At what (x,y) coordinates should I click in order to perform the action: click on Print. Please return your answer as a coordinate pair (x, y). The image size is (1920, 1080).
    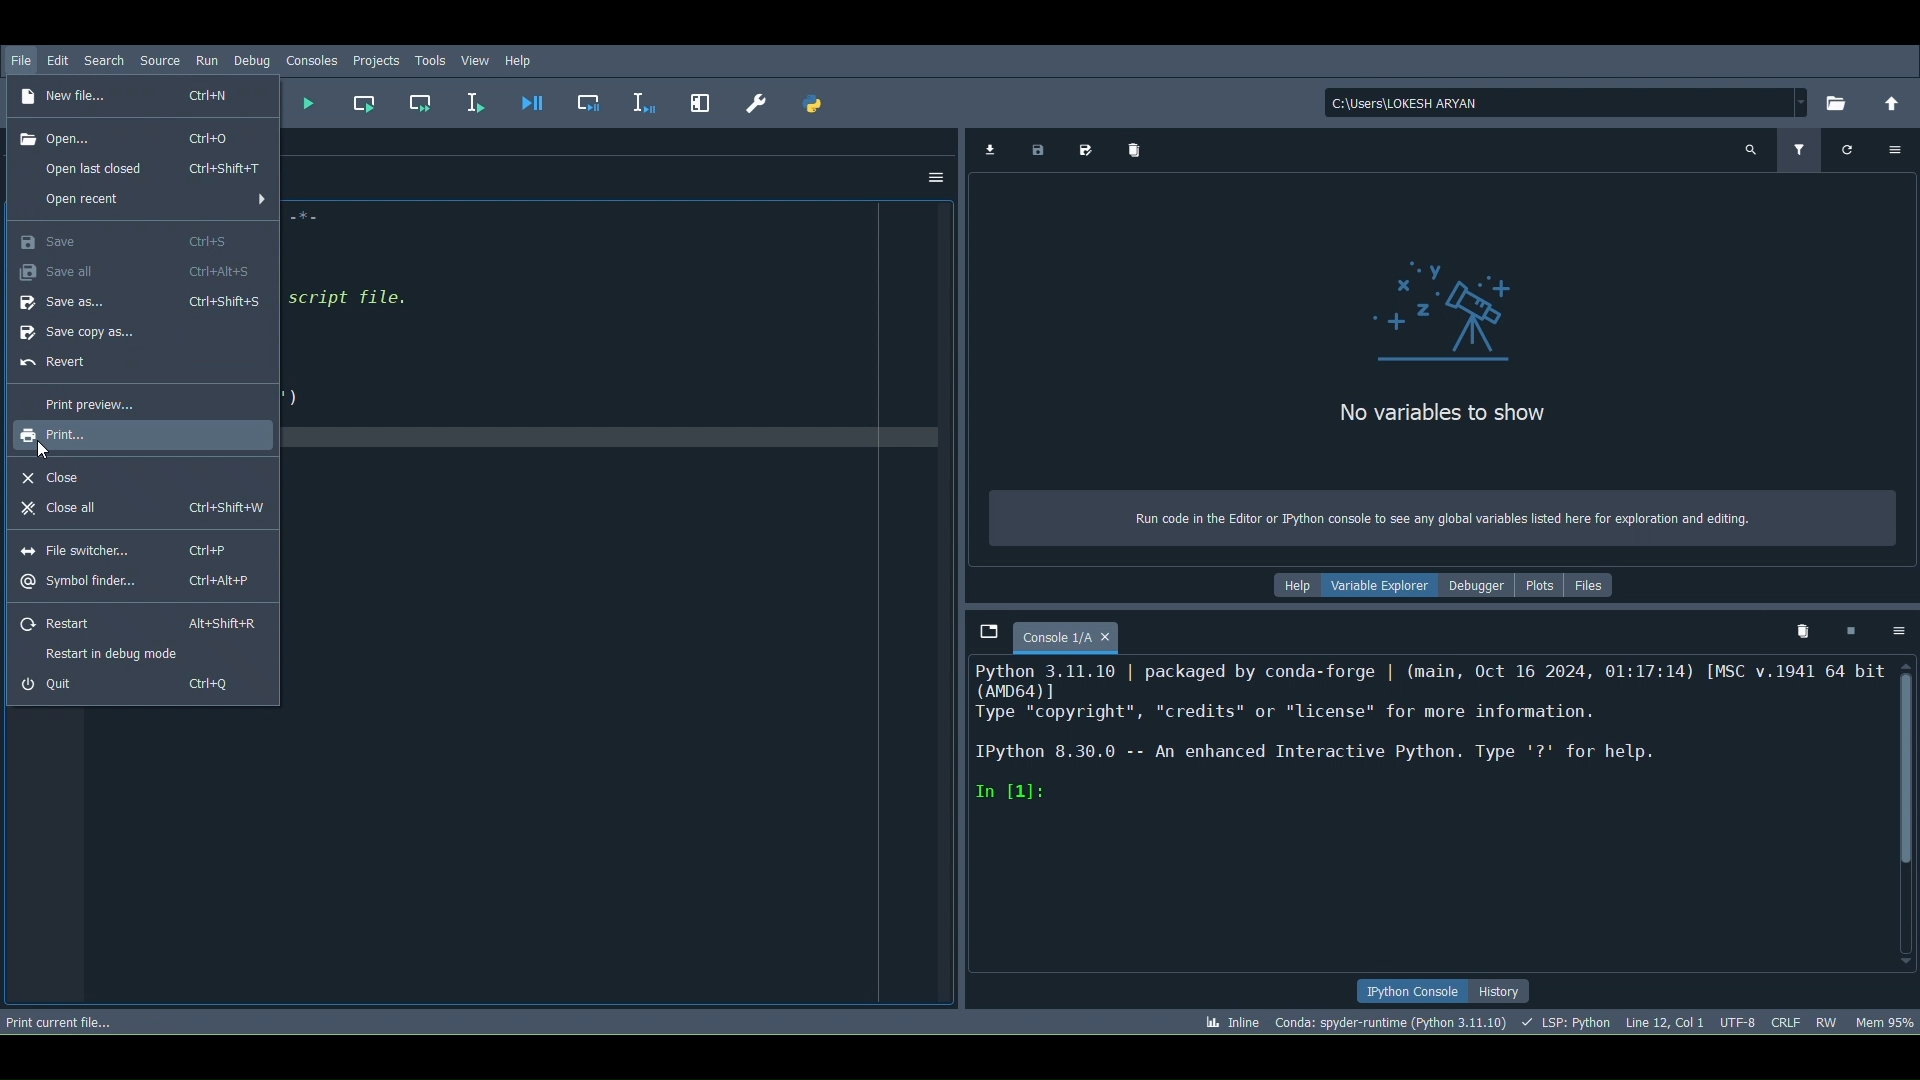
    Looking at the image, I should click on (82, 437).